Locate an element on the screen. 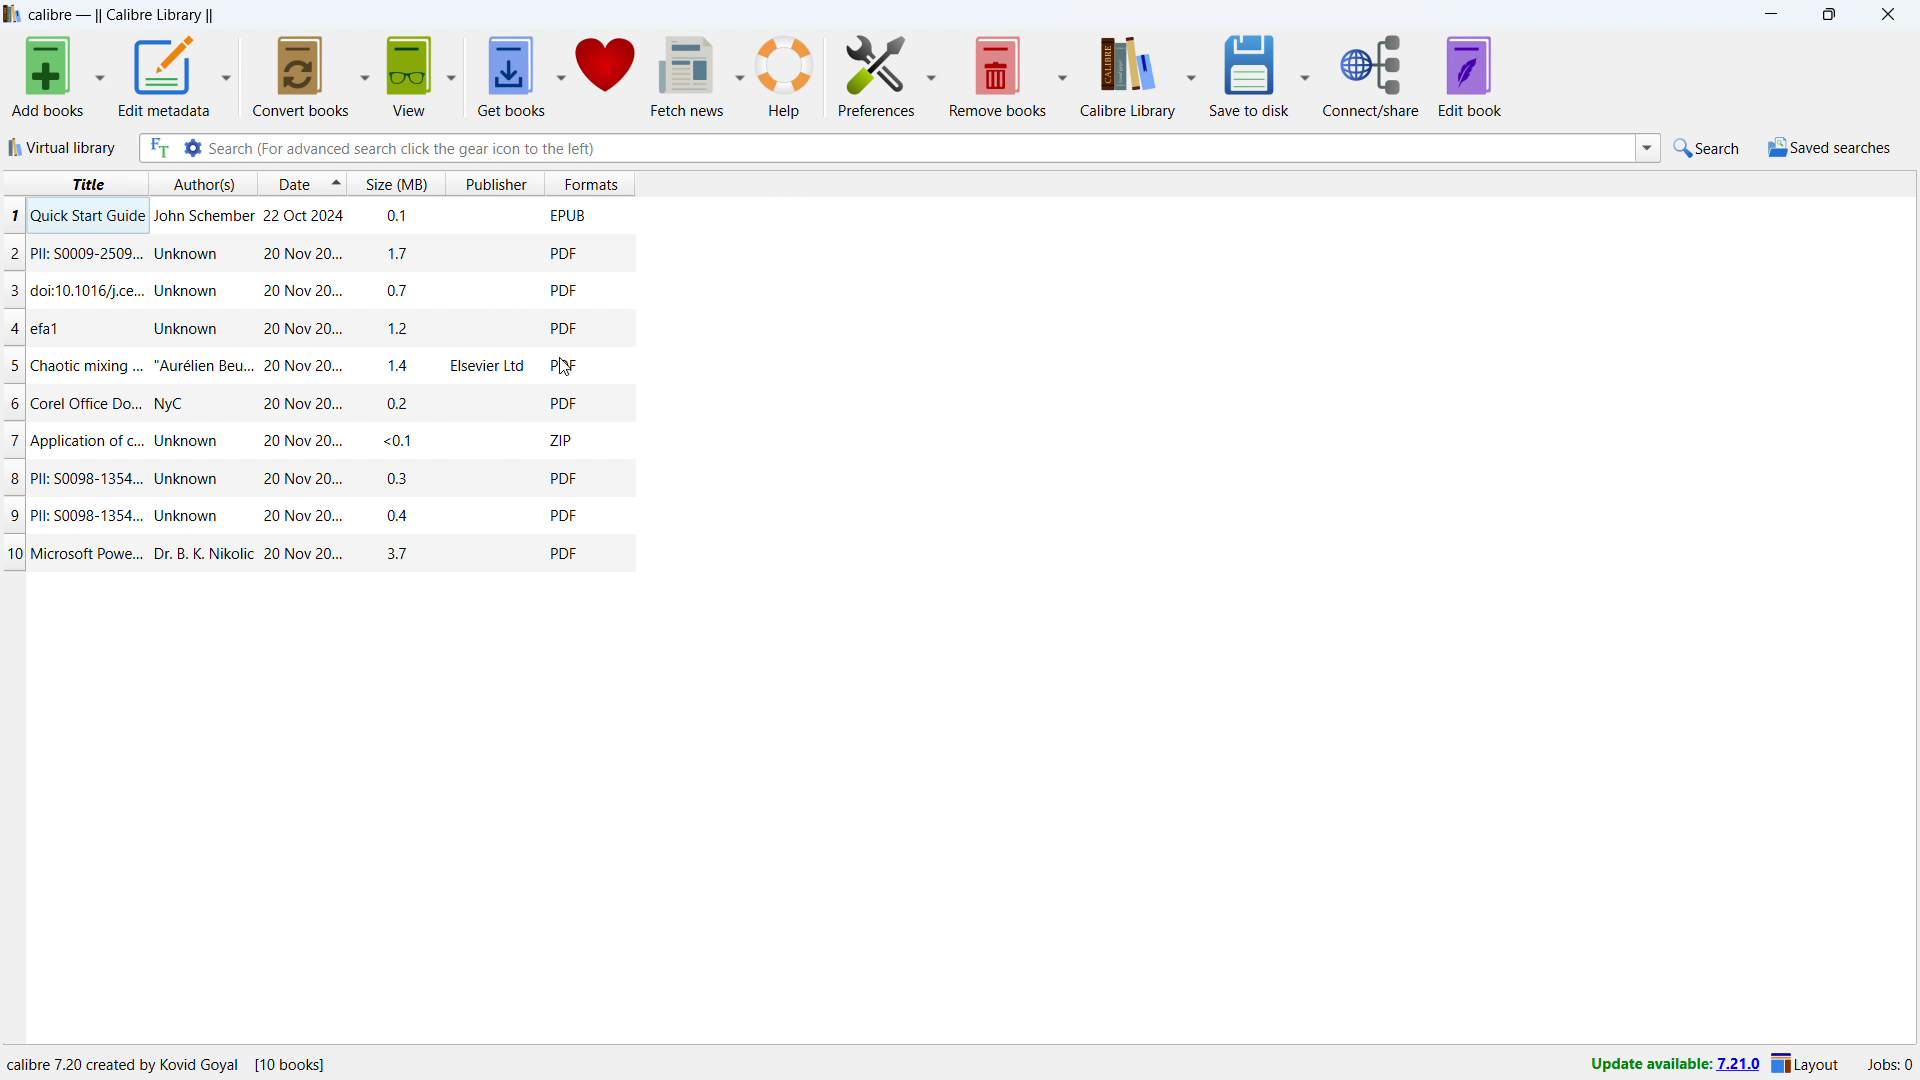 The height and width of the screenshot is (1080, 1920). sort by publisher is located at coordinates (561, 183).